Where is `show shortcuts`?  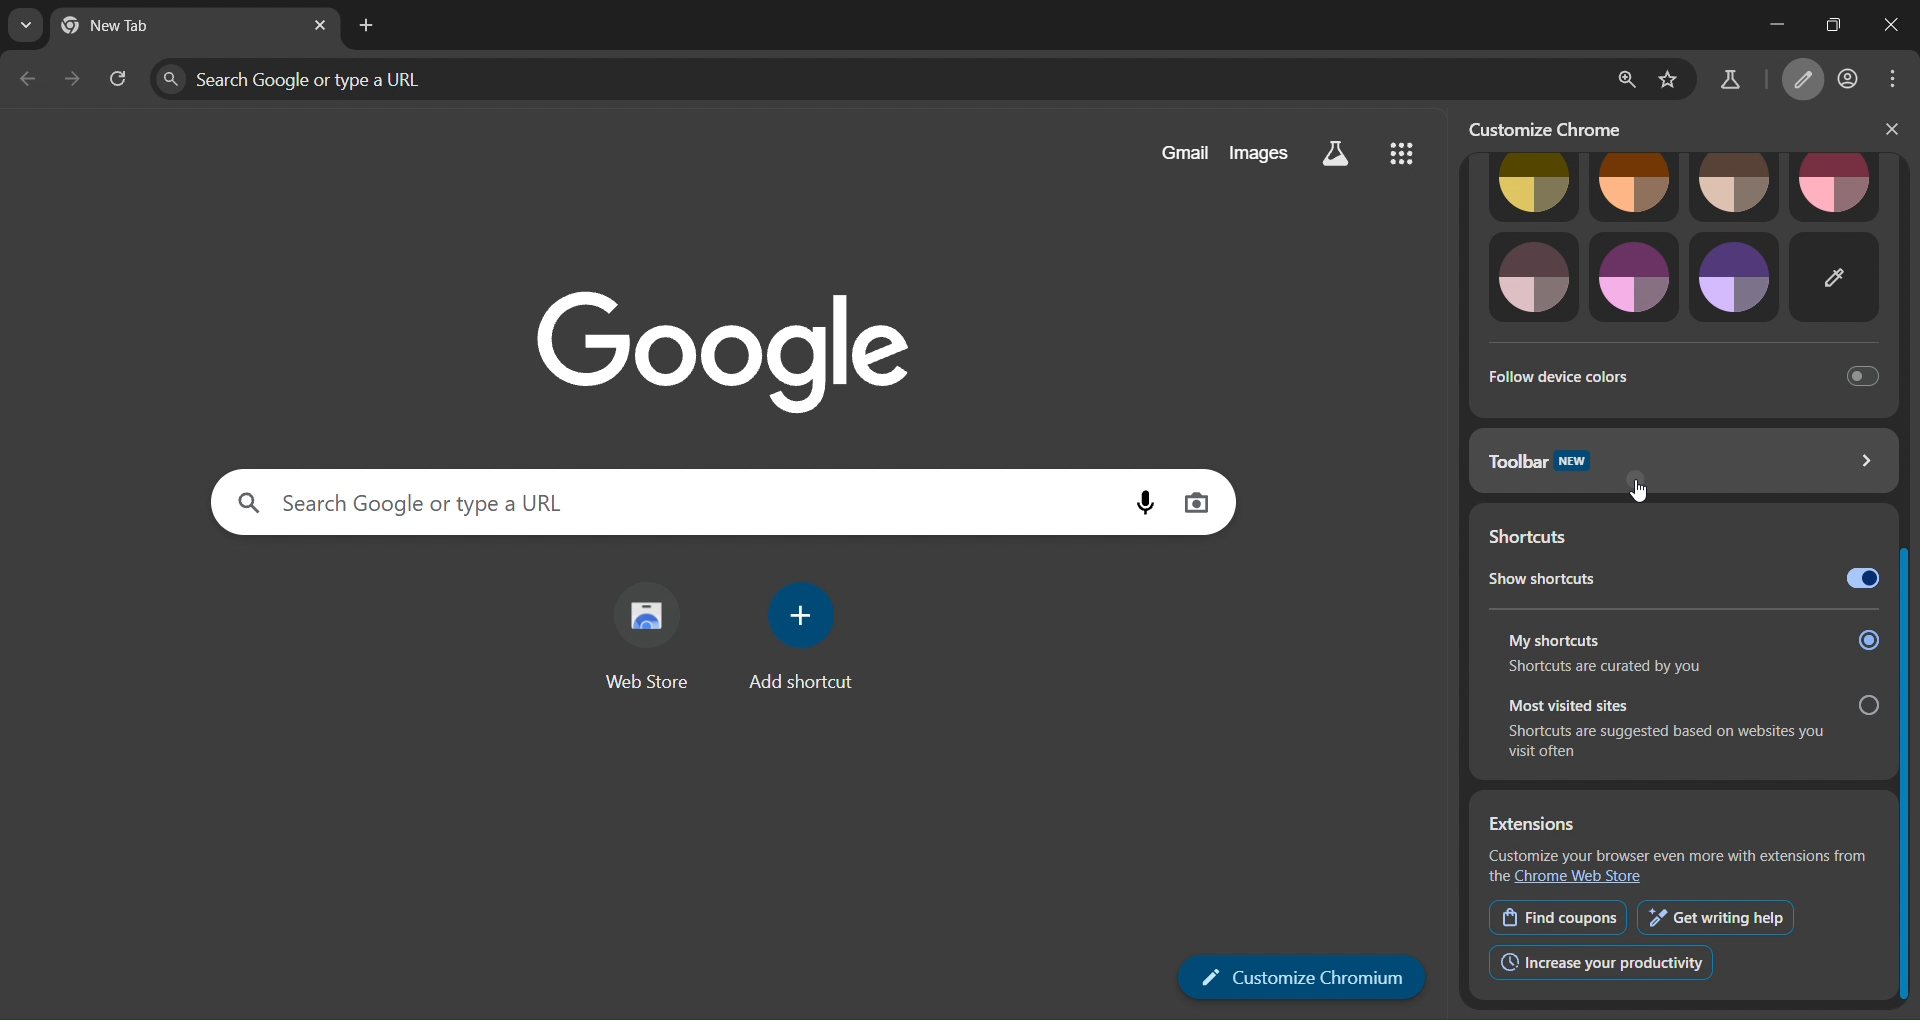
show shortcuts is located at coordinates (1681, 576).